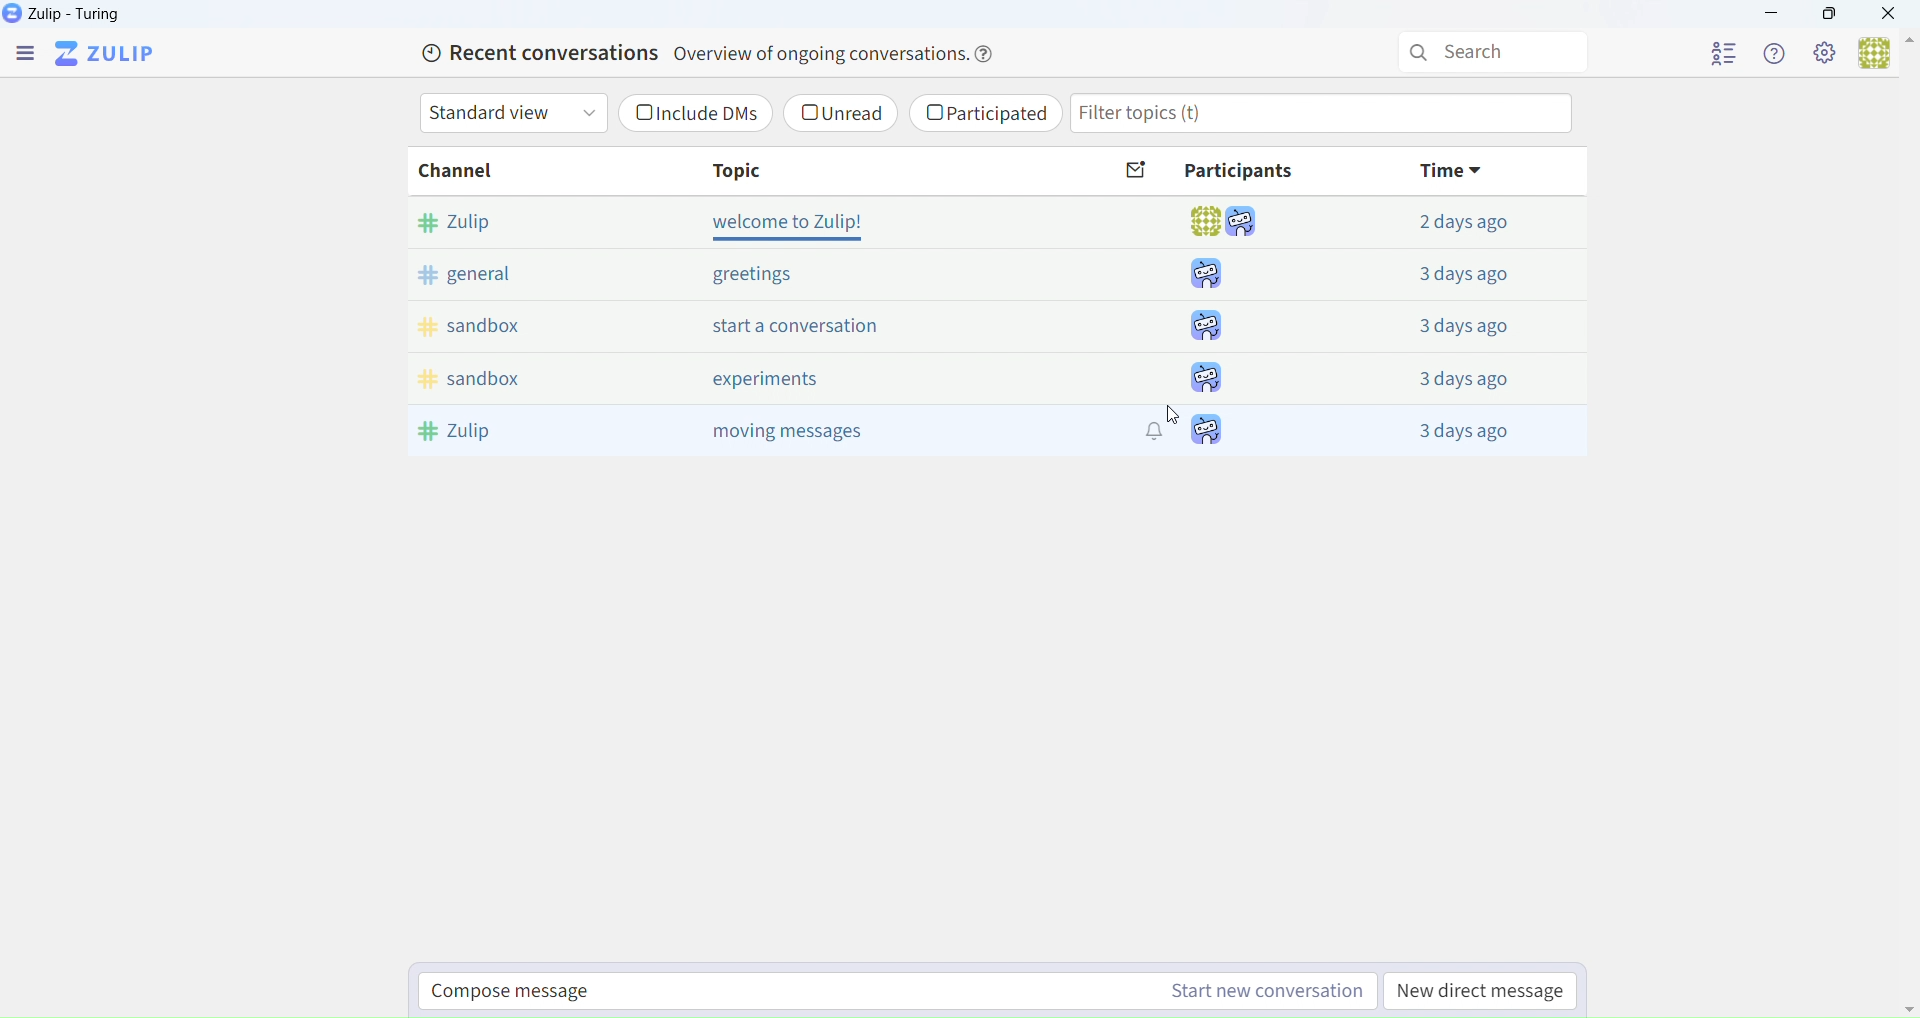  What do you see at coordinates (1218, 272) in the screenshot?
I see `user profiles` at bounding box center [1218, 272].